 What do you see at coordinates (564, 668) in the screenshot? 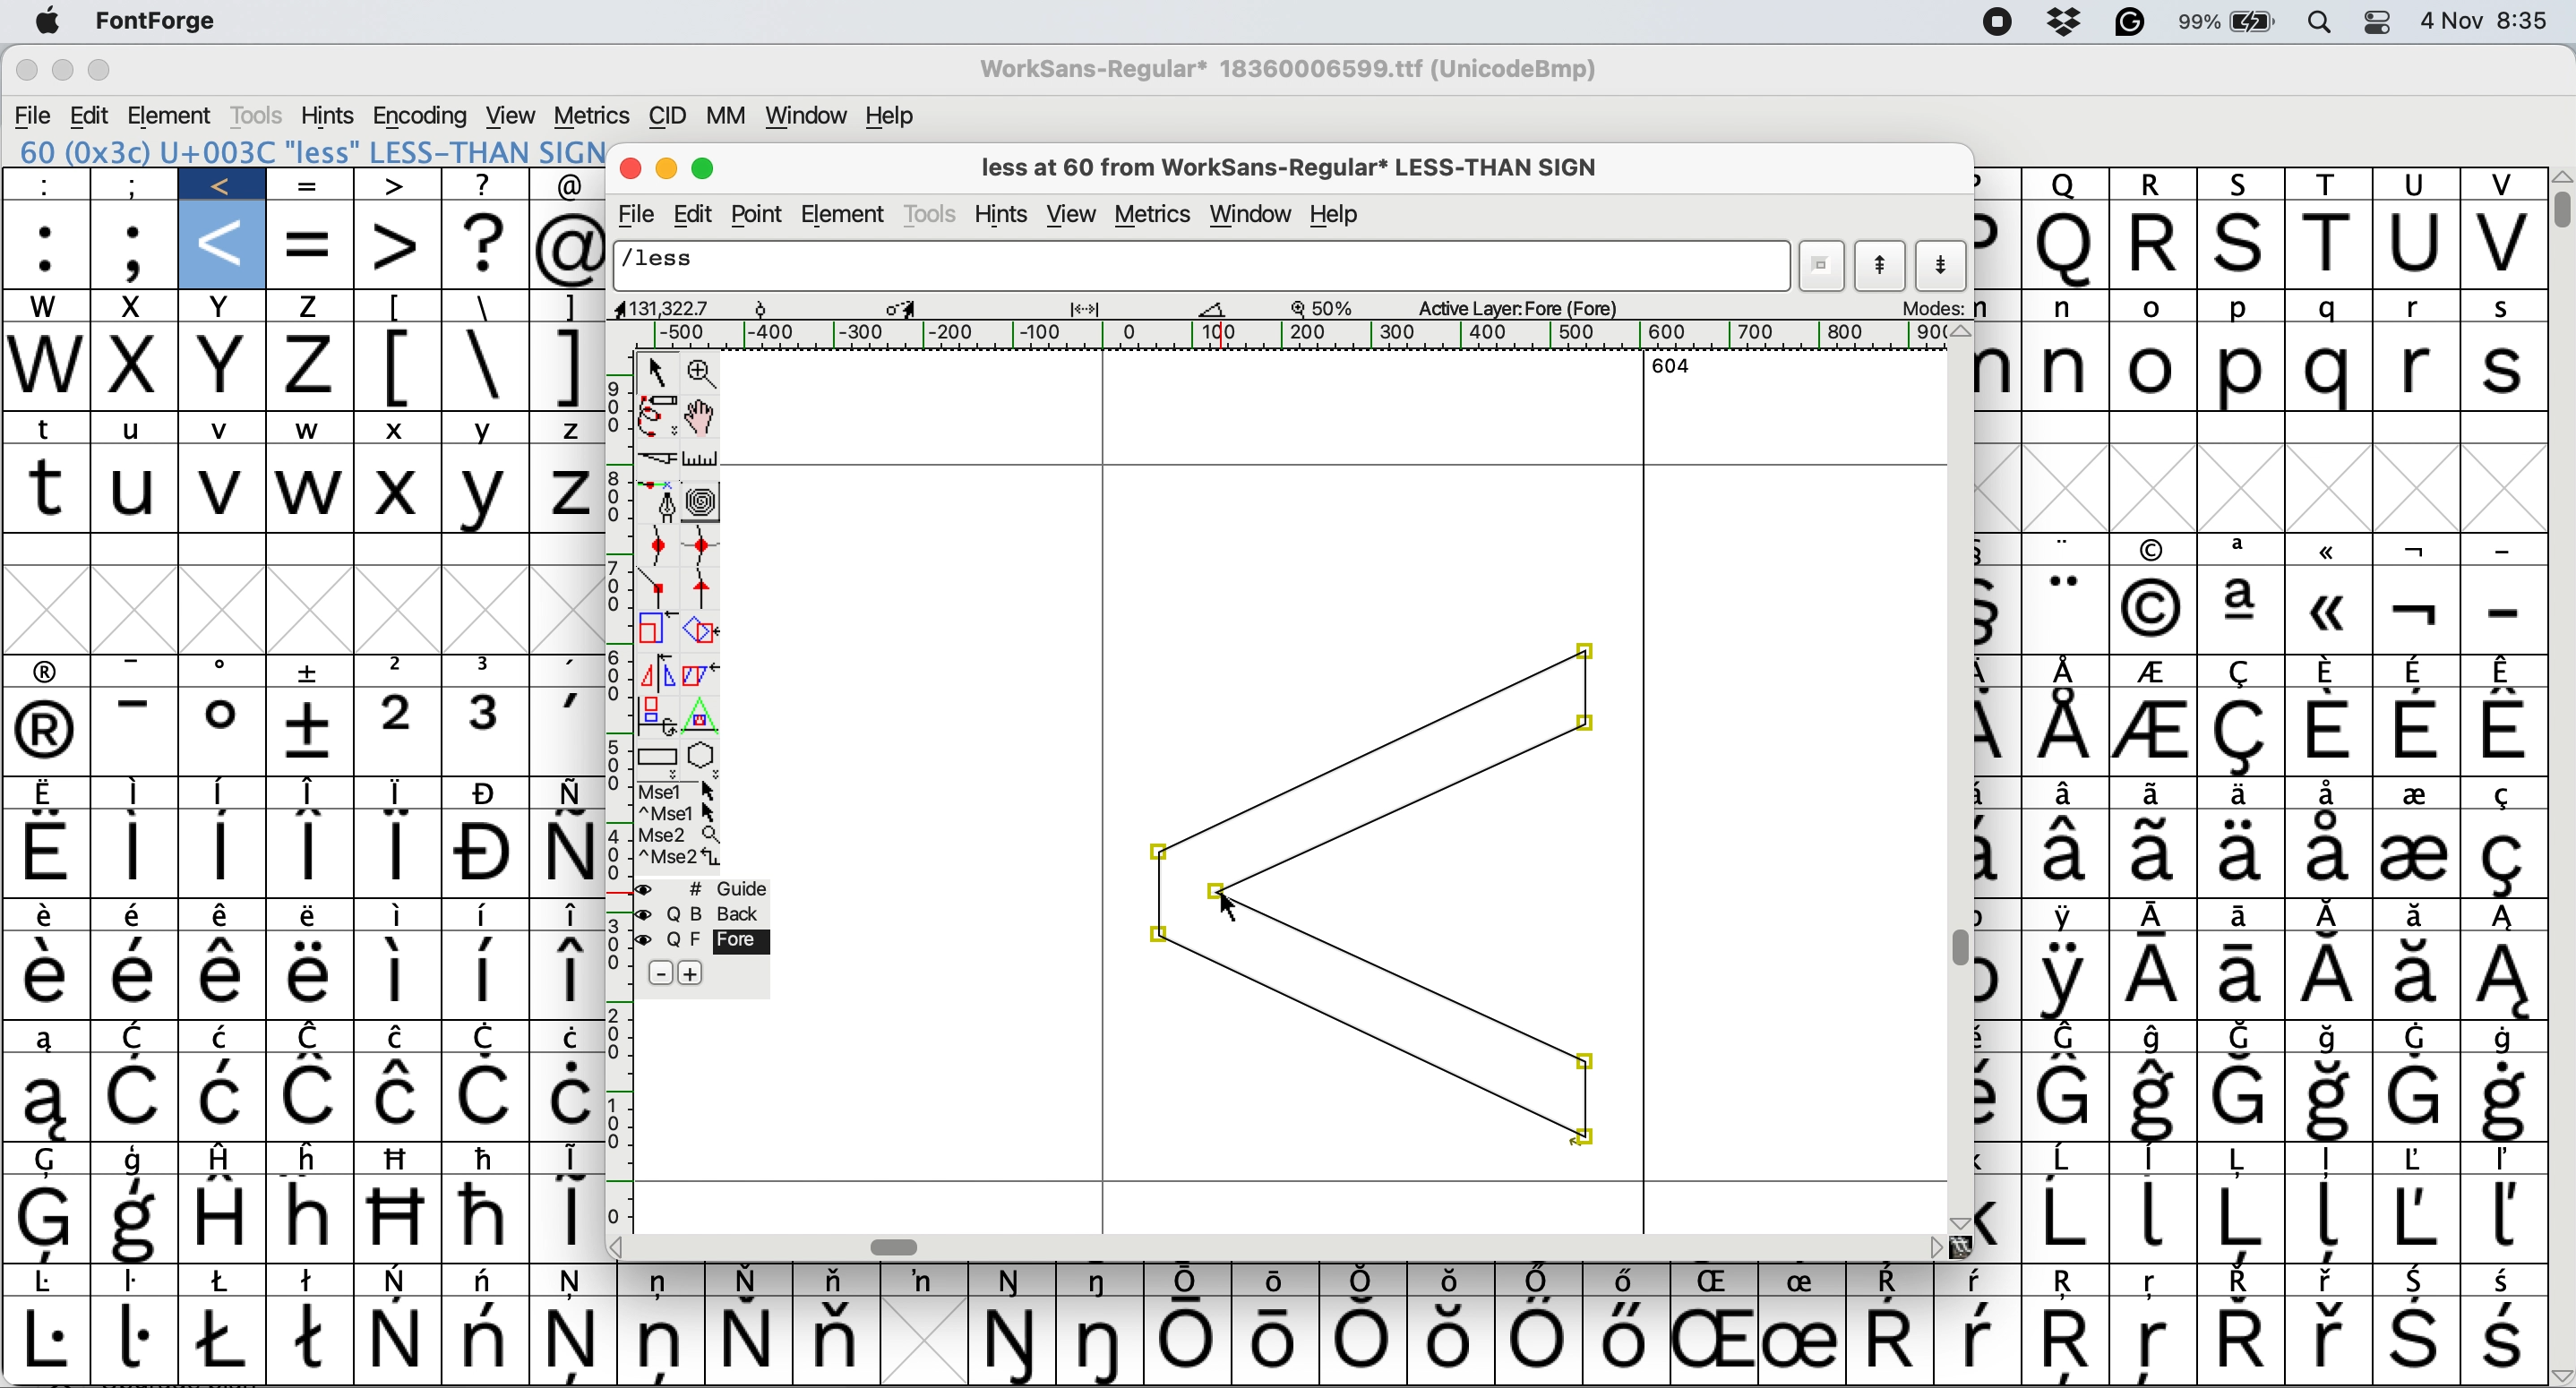
I see `Symbol` at bounding box center [564, 668].